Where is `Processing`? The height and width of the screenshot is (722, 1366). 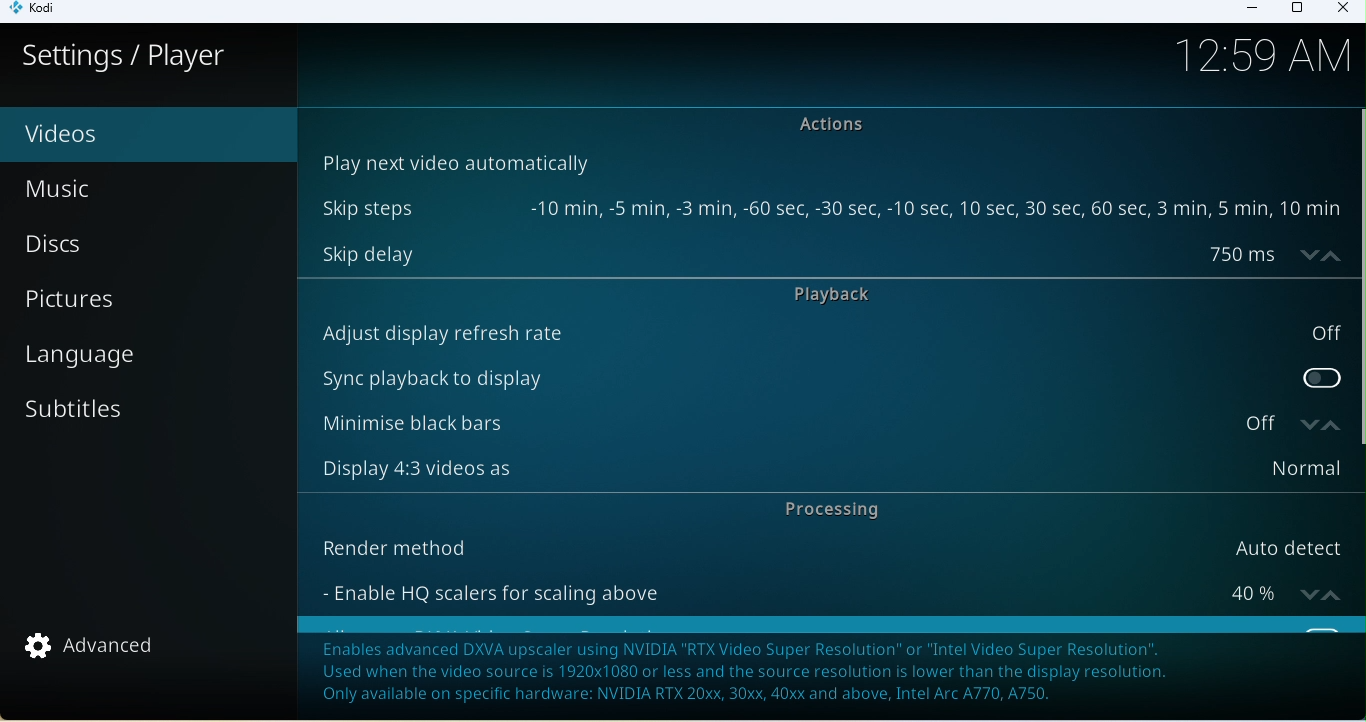
Processing is located at coordinates (826, 510).